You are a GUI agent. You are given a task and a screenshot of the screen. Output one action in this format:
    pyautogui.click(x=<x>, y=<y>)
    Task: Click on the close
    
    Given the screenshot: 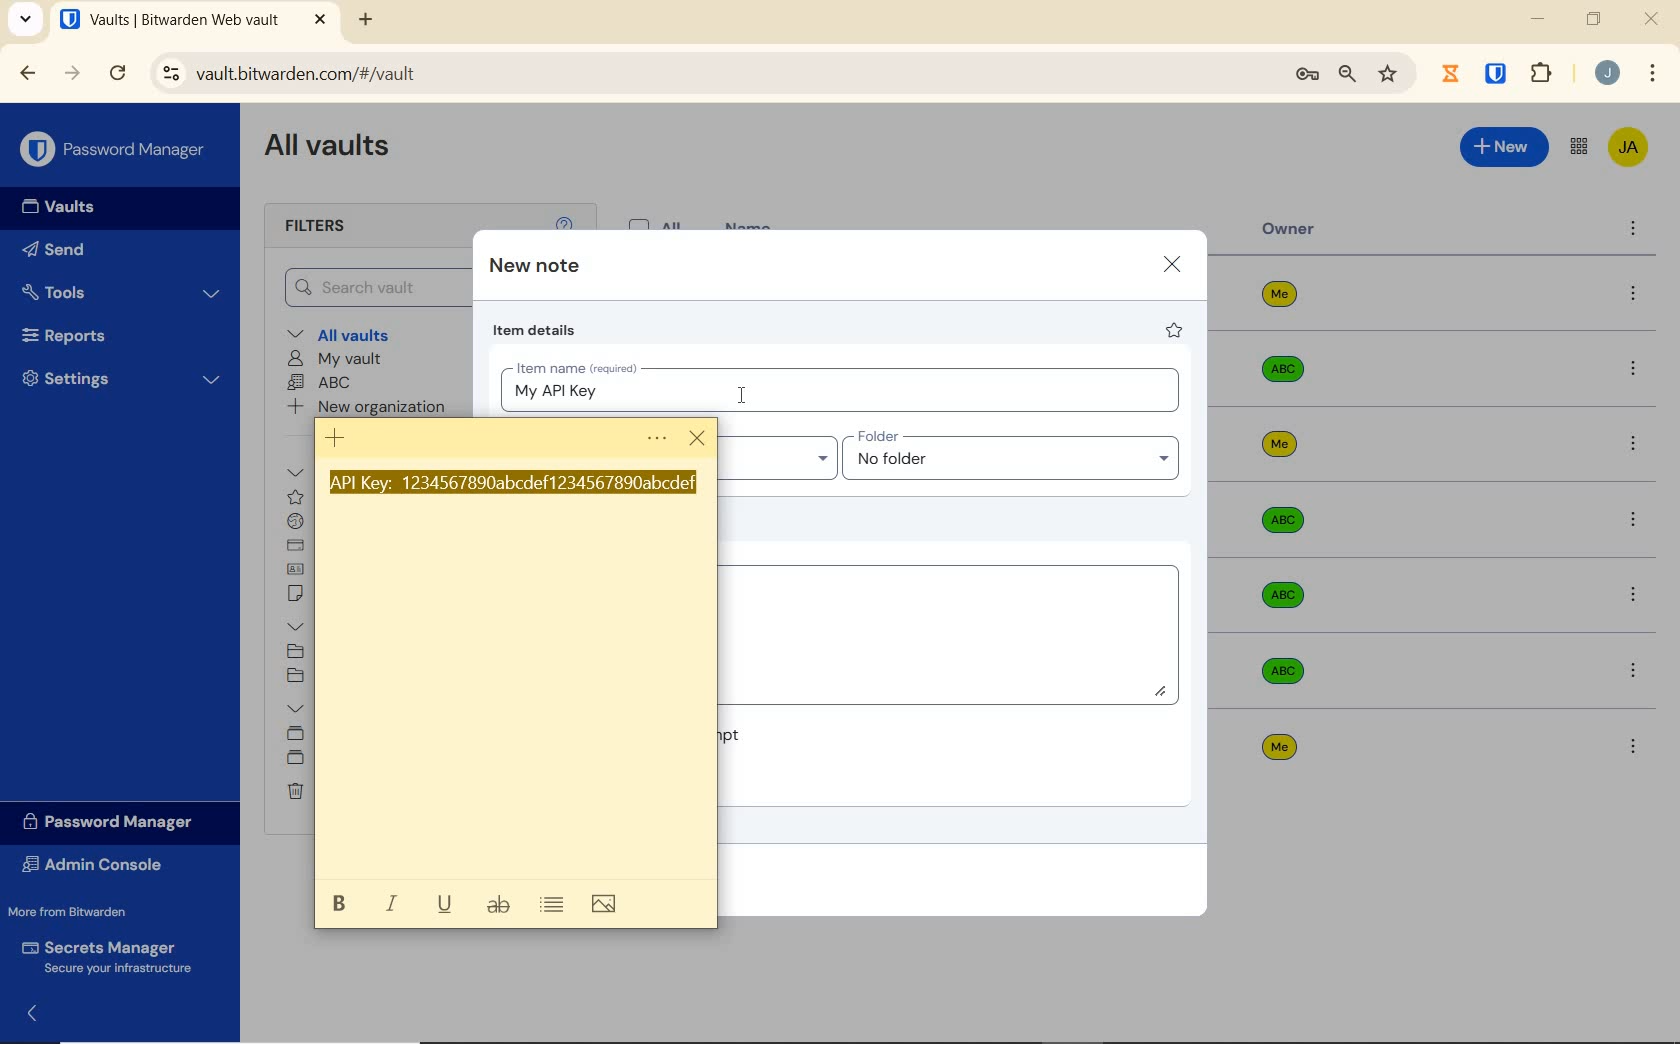 What is the action you would take?
    pyautogui.click(x=1172, y=263)
    